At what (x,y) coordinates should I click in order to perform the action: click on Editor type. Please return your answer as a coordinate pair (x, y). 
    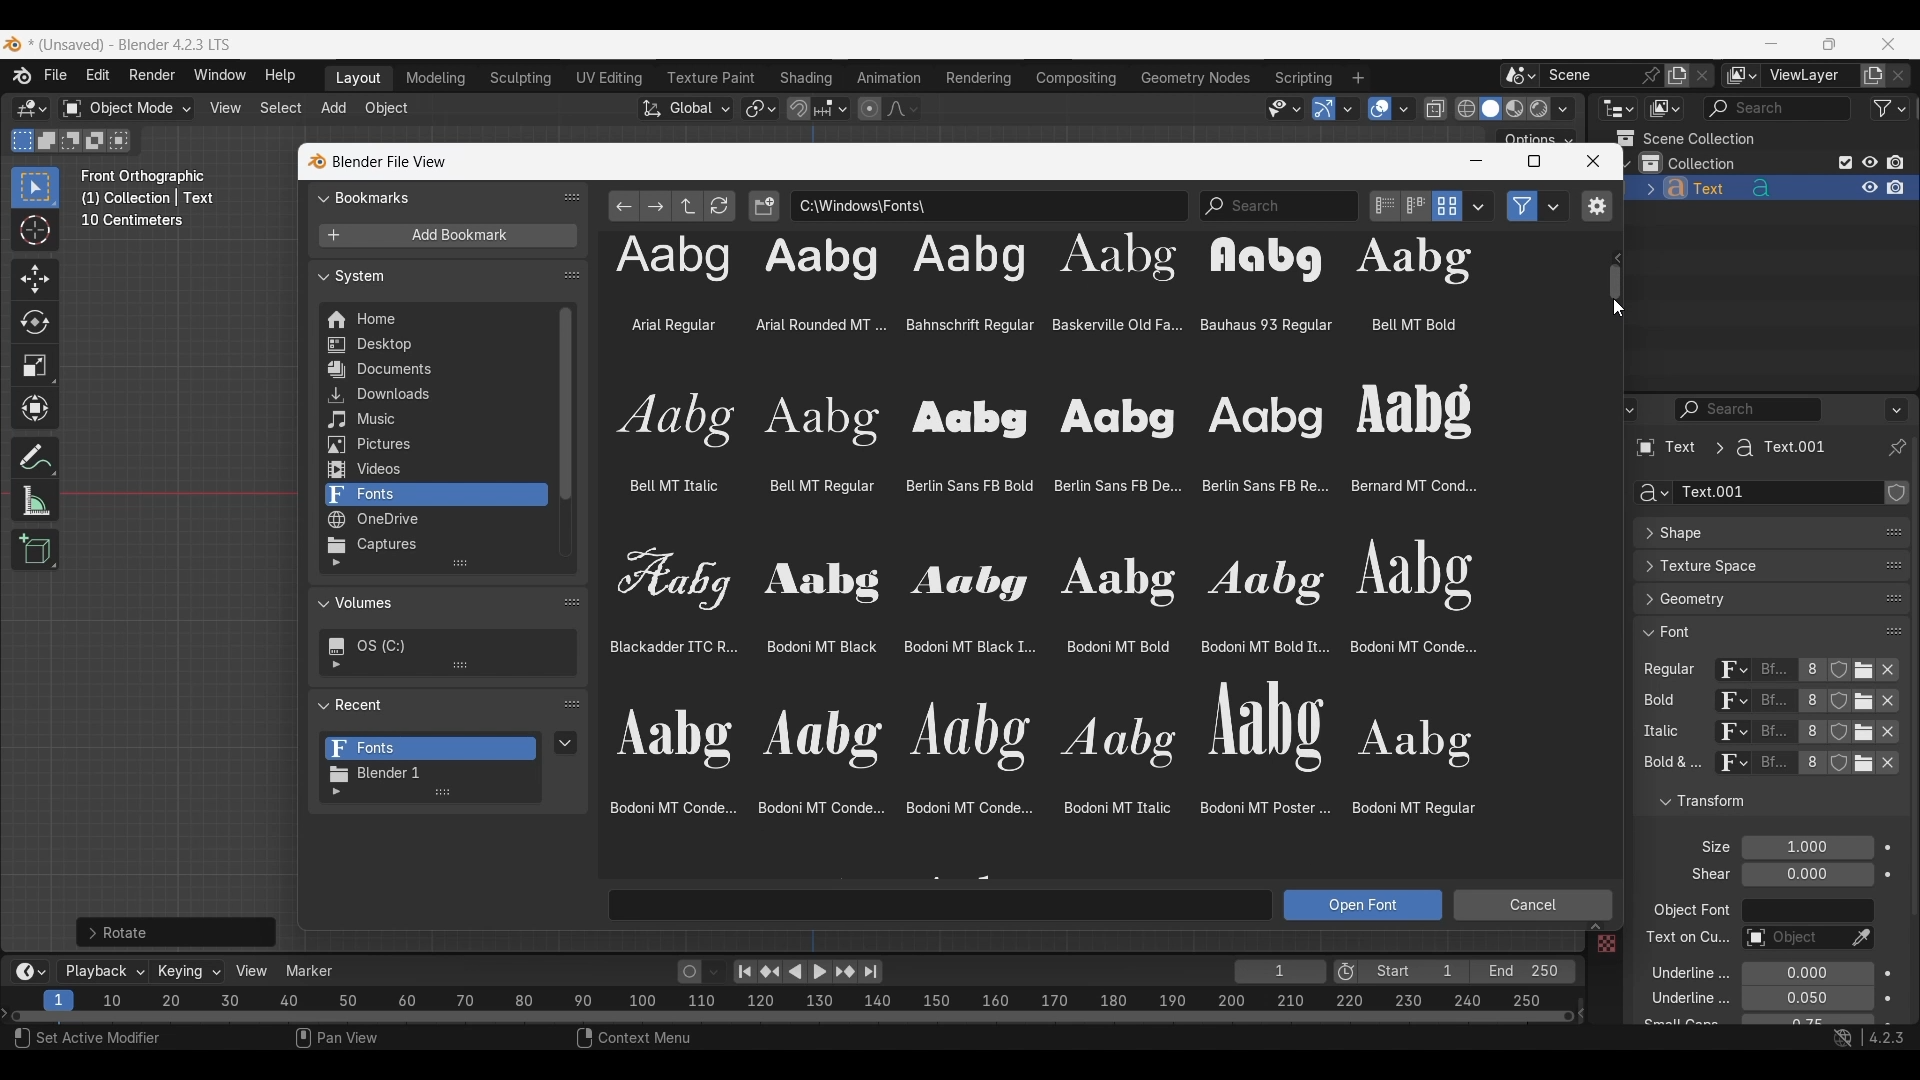
    Looking at the image, I should click on (1618, 108).